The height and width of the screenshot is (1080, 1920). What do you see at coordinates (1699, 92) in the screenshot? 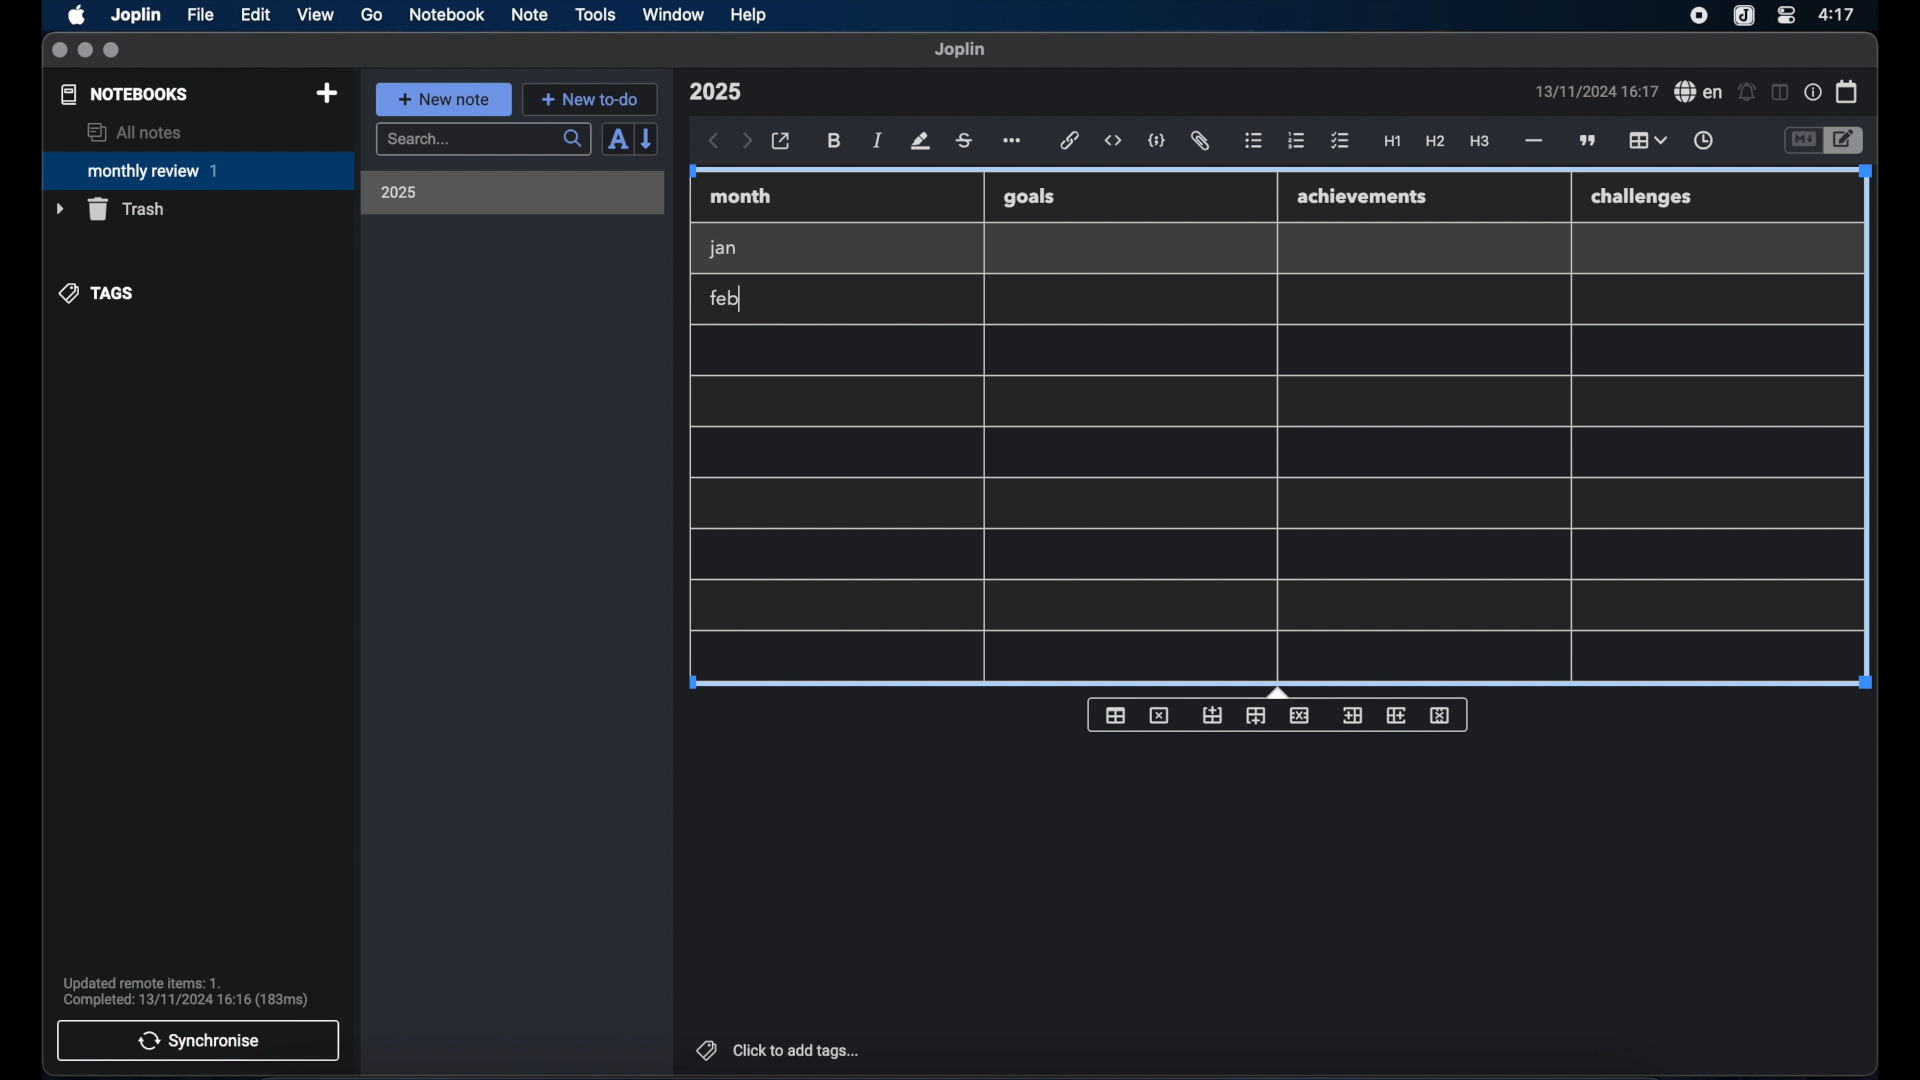
I see `spel check` at bounding box center [1699, 92].